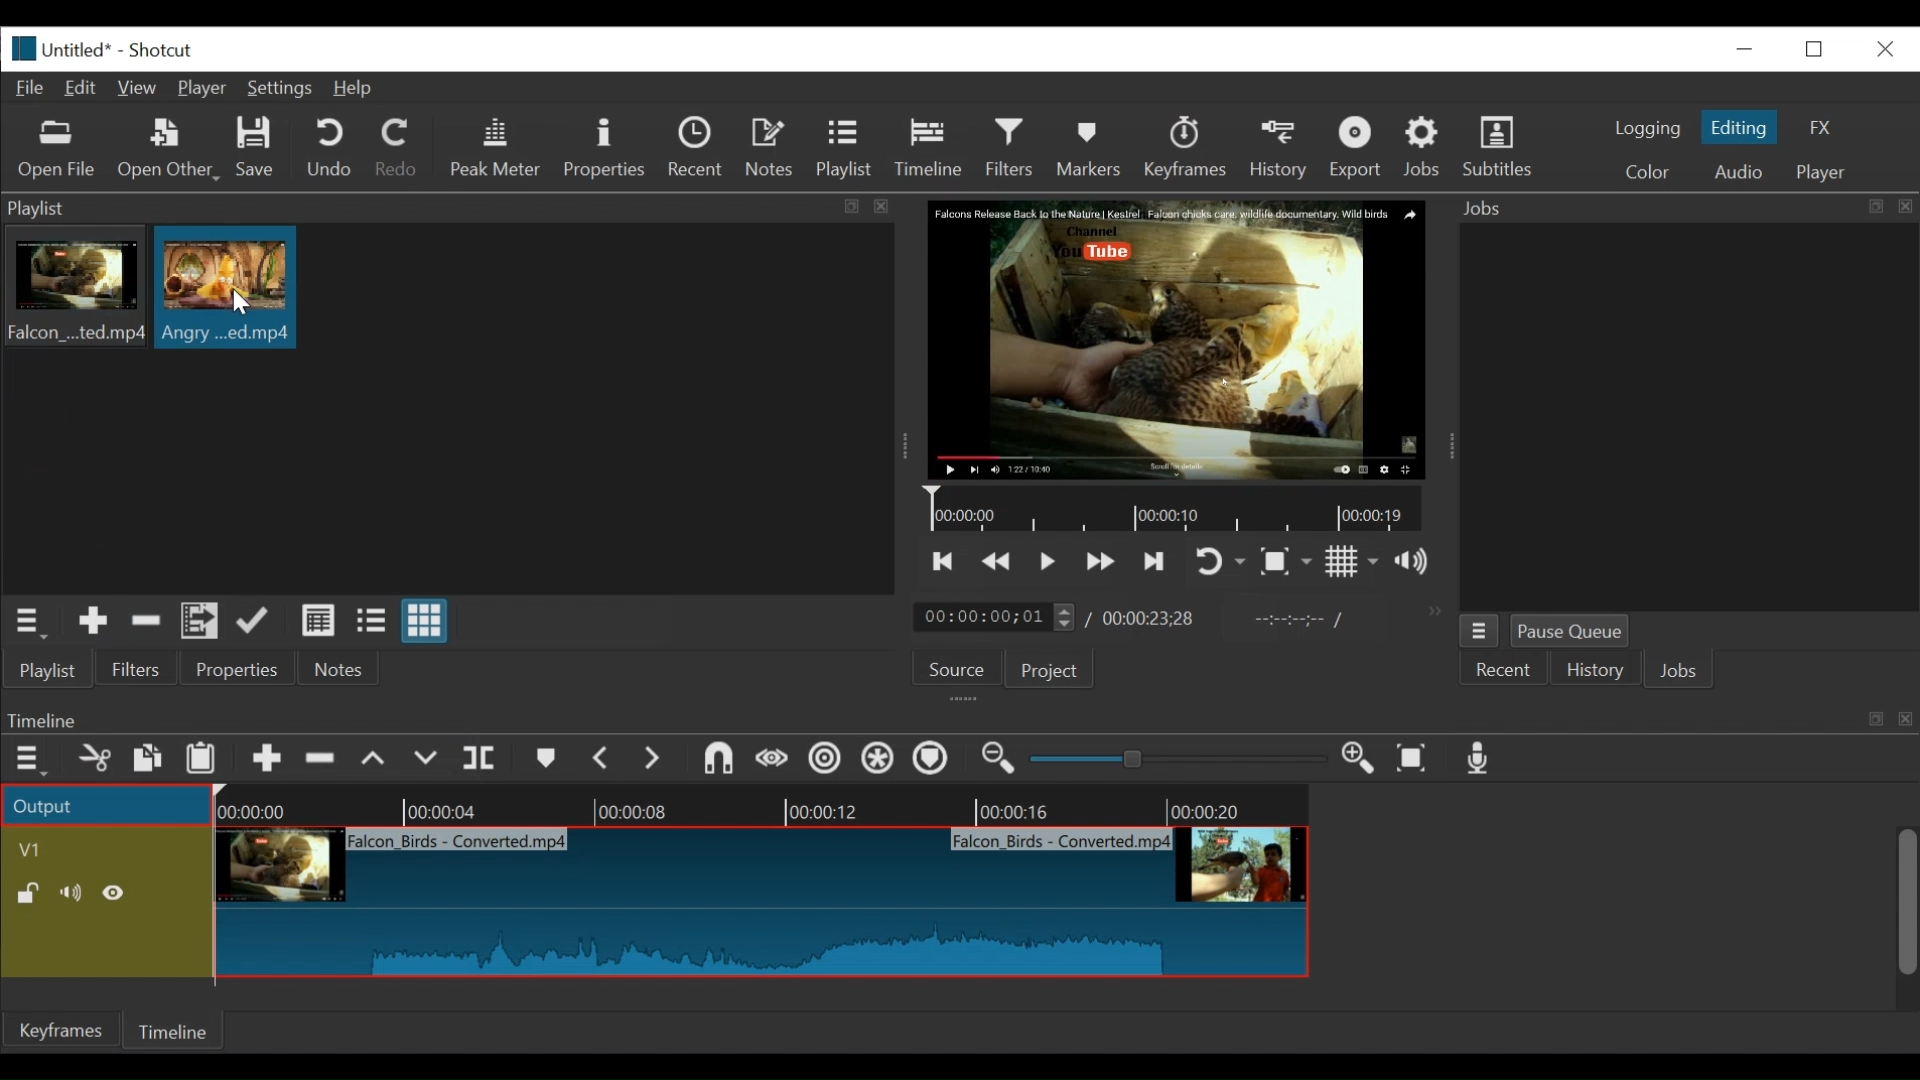  Describe the element at coordinates (1155, 618) in the screenshot. I see `Total duration` at that location.